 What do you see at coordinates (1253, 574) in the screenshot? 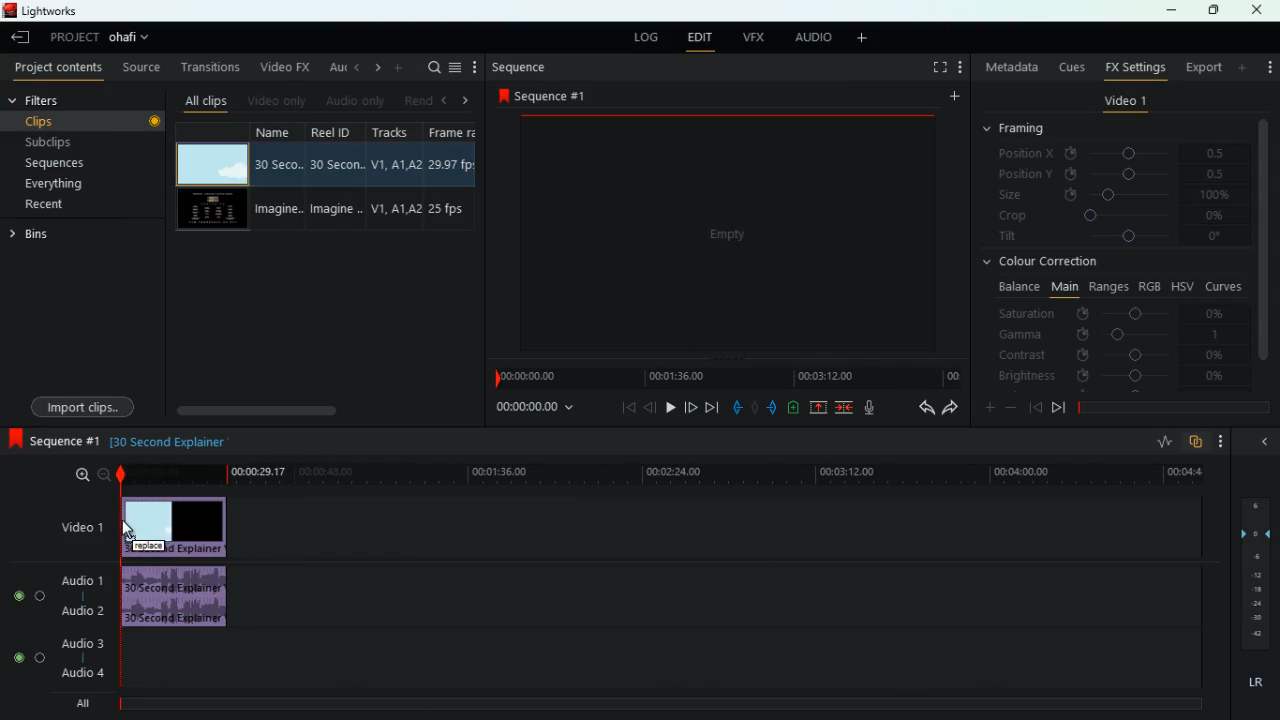
I see `frames` at bounding box center [1253, 574].